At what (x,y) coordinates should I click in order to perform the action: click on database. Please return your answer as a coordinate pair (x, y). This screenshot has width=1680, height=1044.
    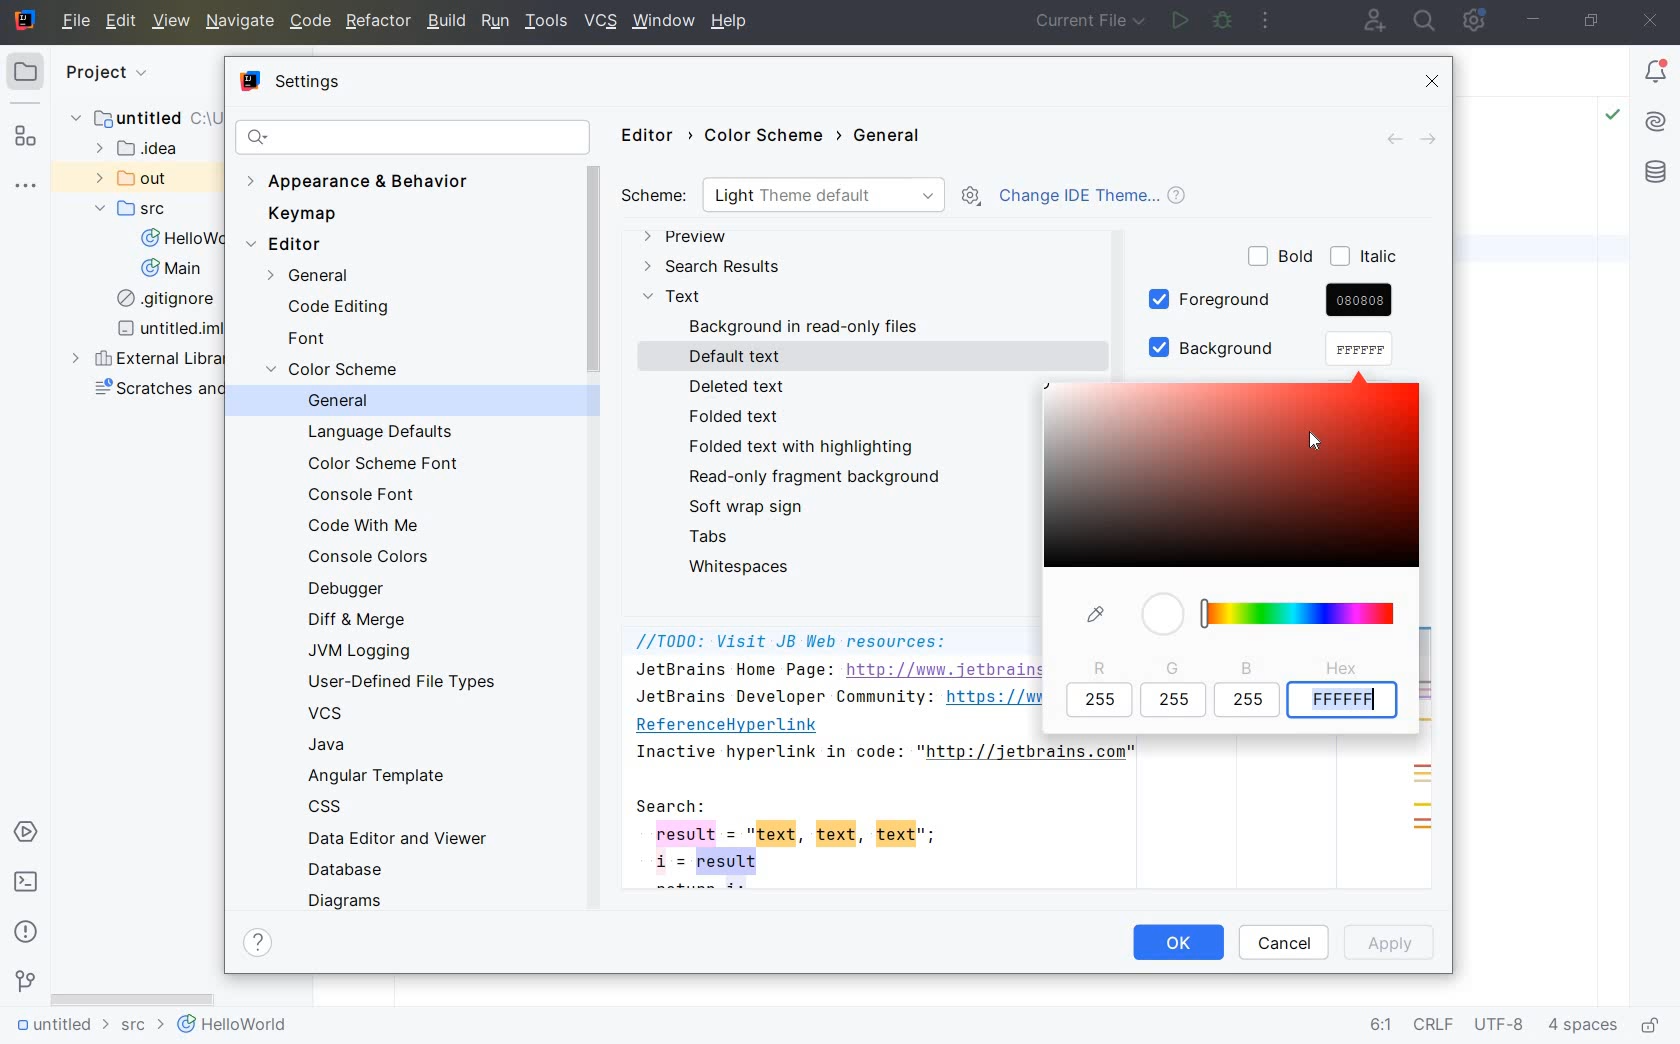
    Looking at the image, I should click on (1655, 174).